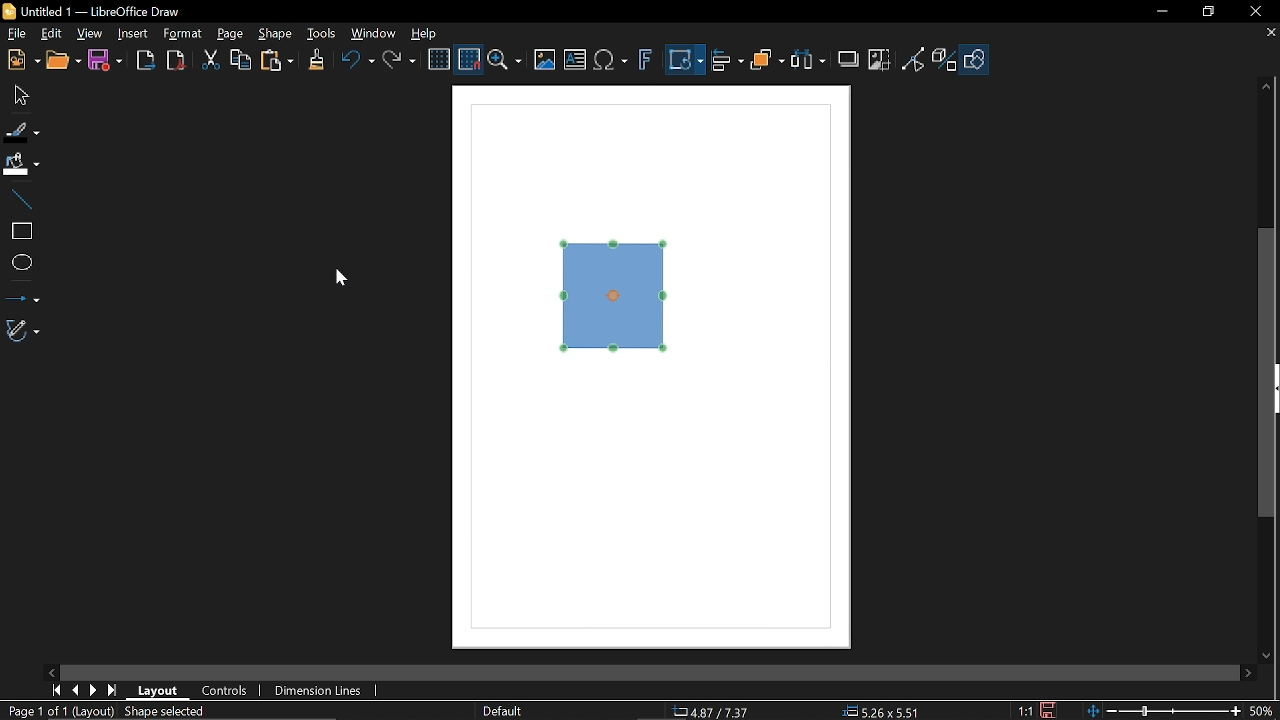  What do you see at coordinates (643, 60) in the screenshot?
I see `insert fontwork` at bounding box center [643, 60].